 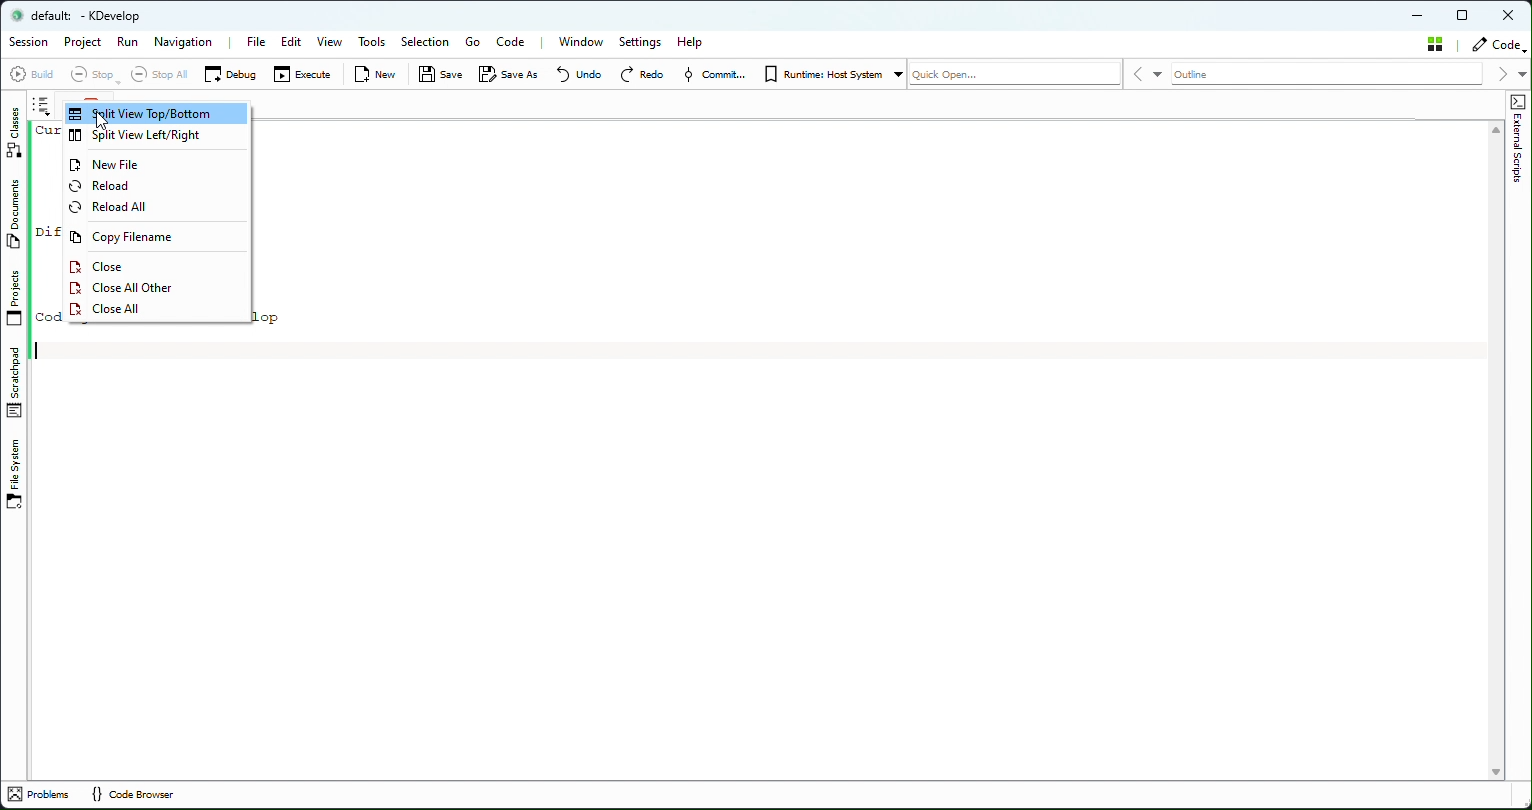 What do you see at coordinates (716, 75) in the screenshot?
I see `Commit` at bounding box center [716, 75].